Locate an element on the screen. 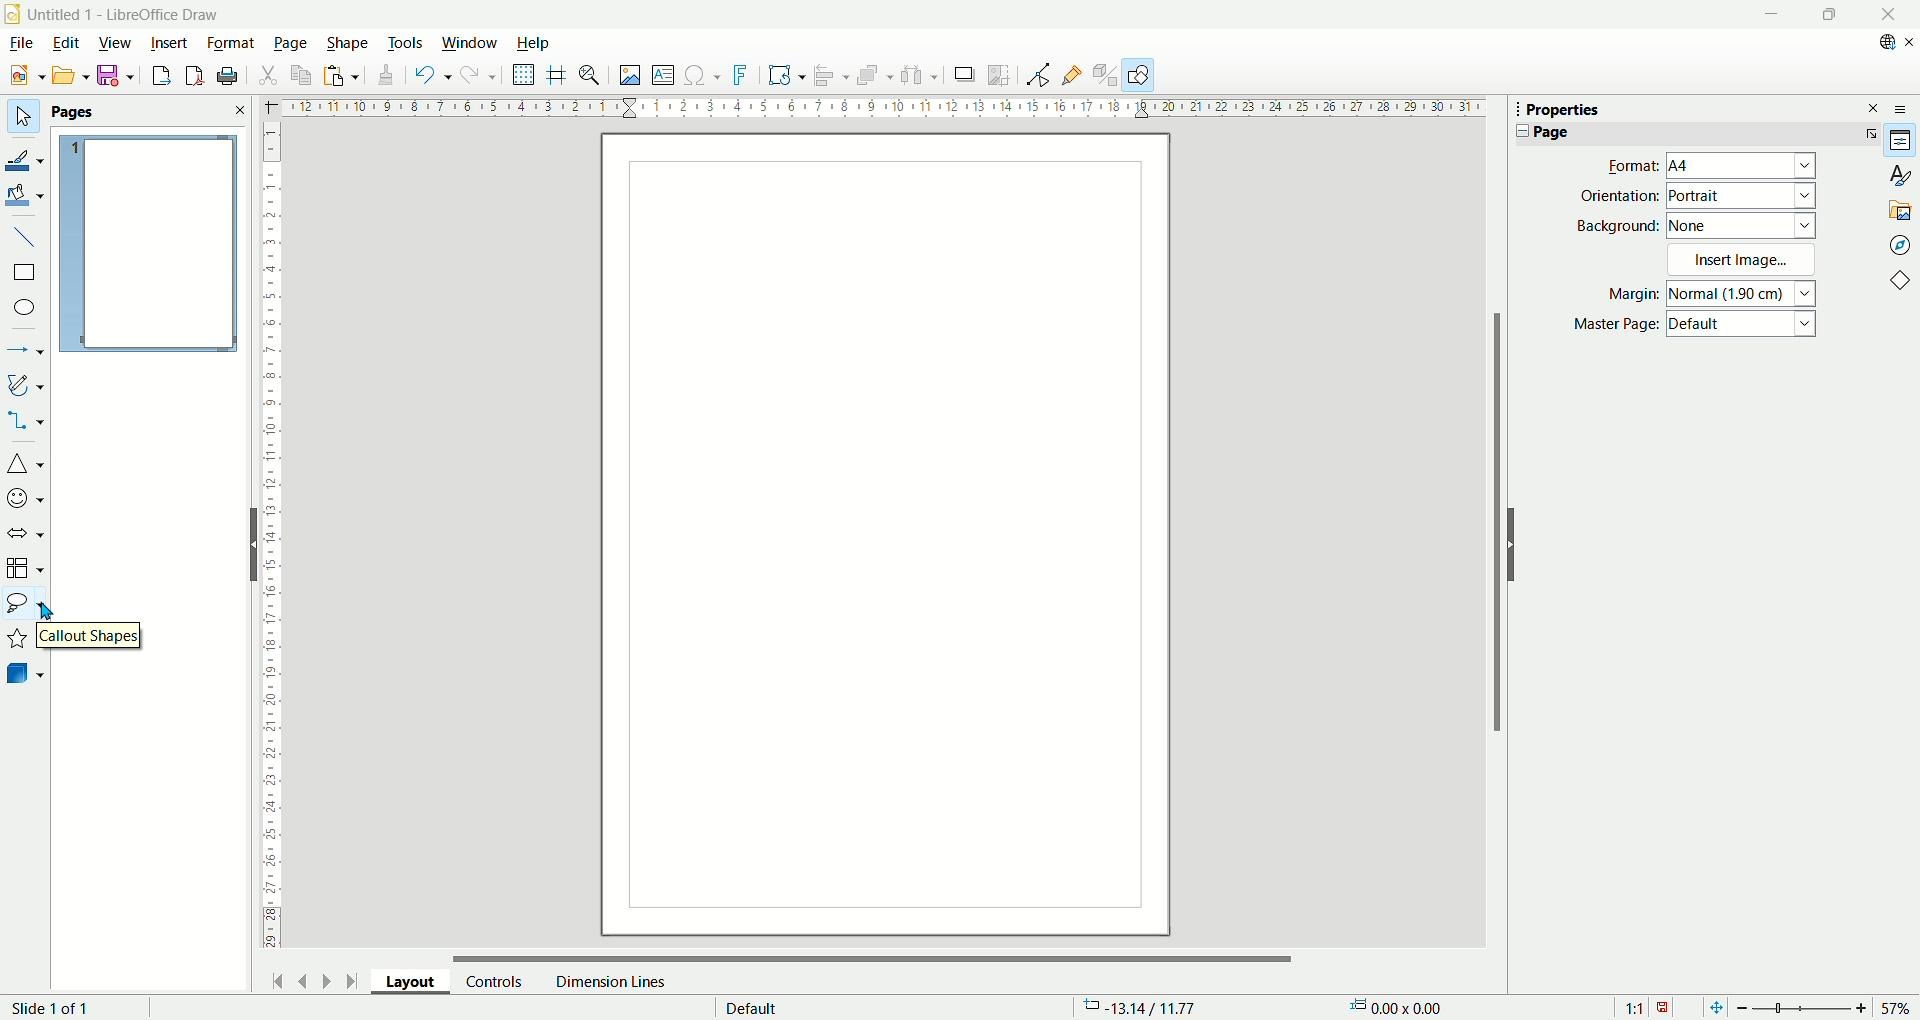 The image size is (1920, 1020). basic shapes is located at coordinates (1904, 283).